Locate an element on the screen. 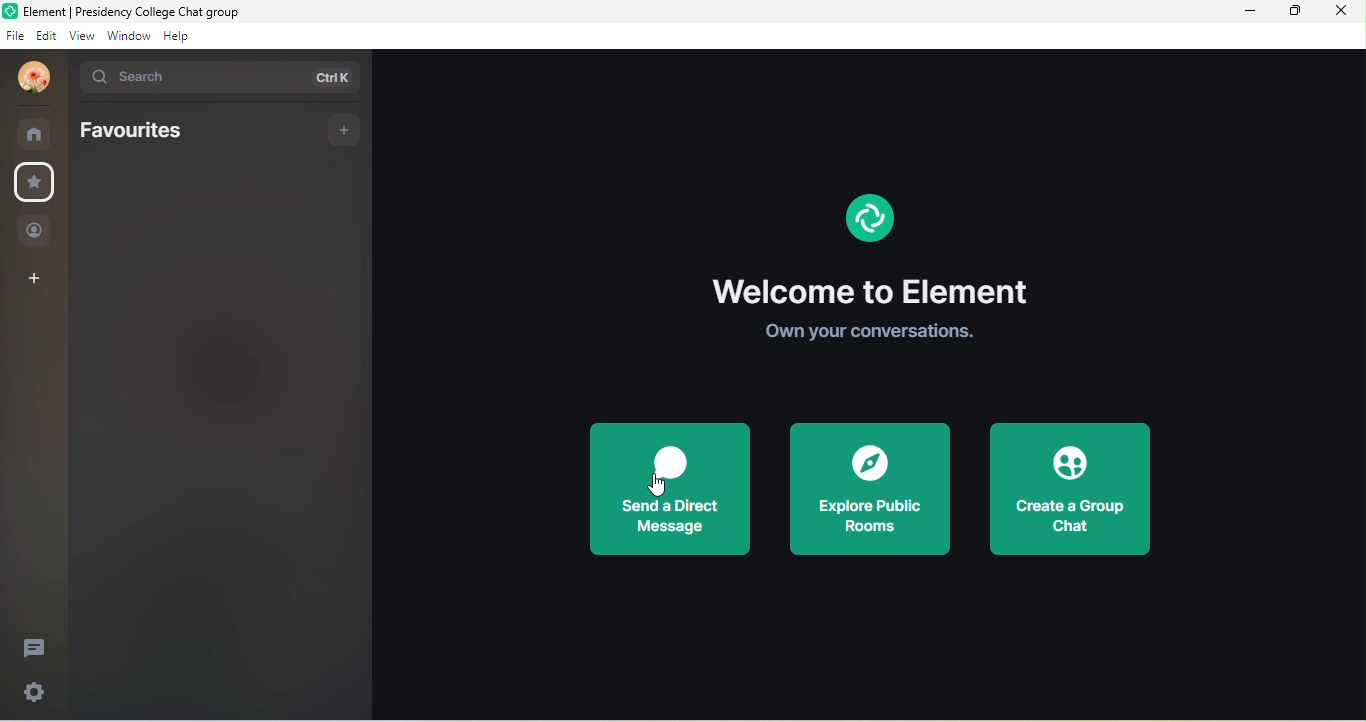 Image resolution: width=1366 pixels, height=722 pixels. minimize is located at coordinates (1245, 13).